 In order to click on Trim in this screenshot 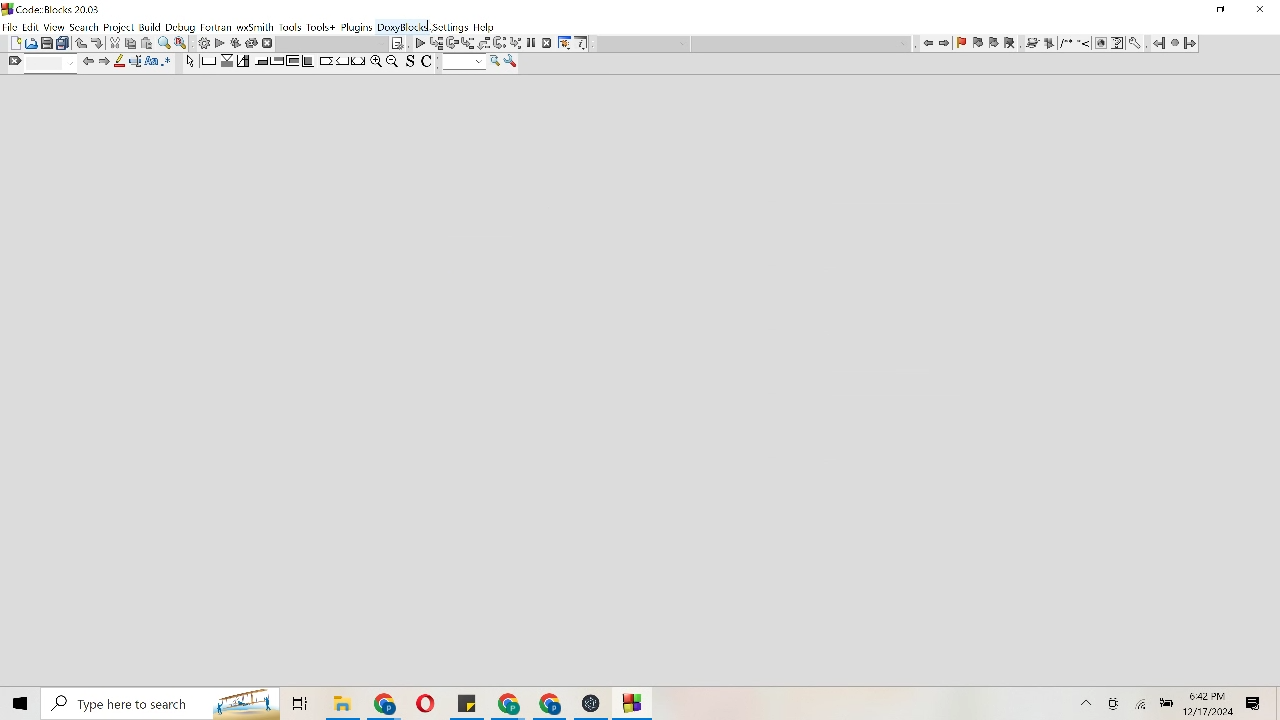, I will do `click(114, 42)`.